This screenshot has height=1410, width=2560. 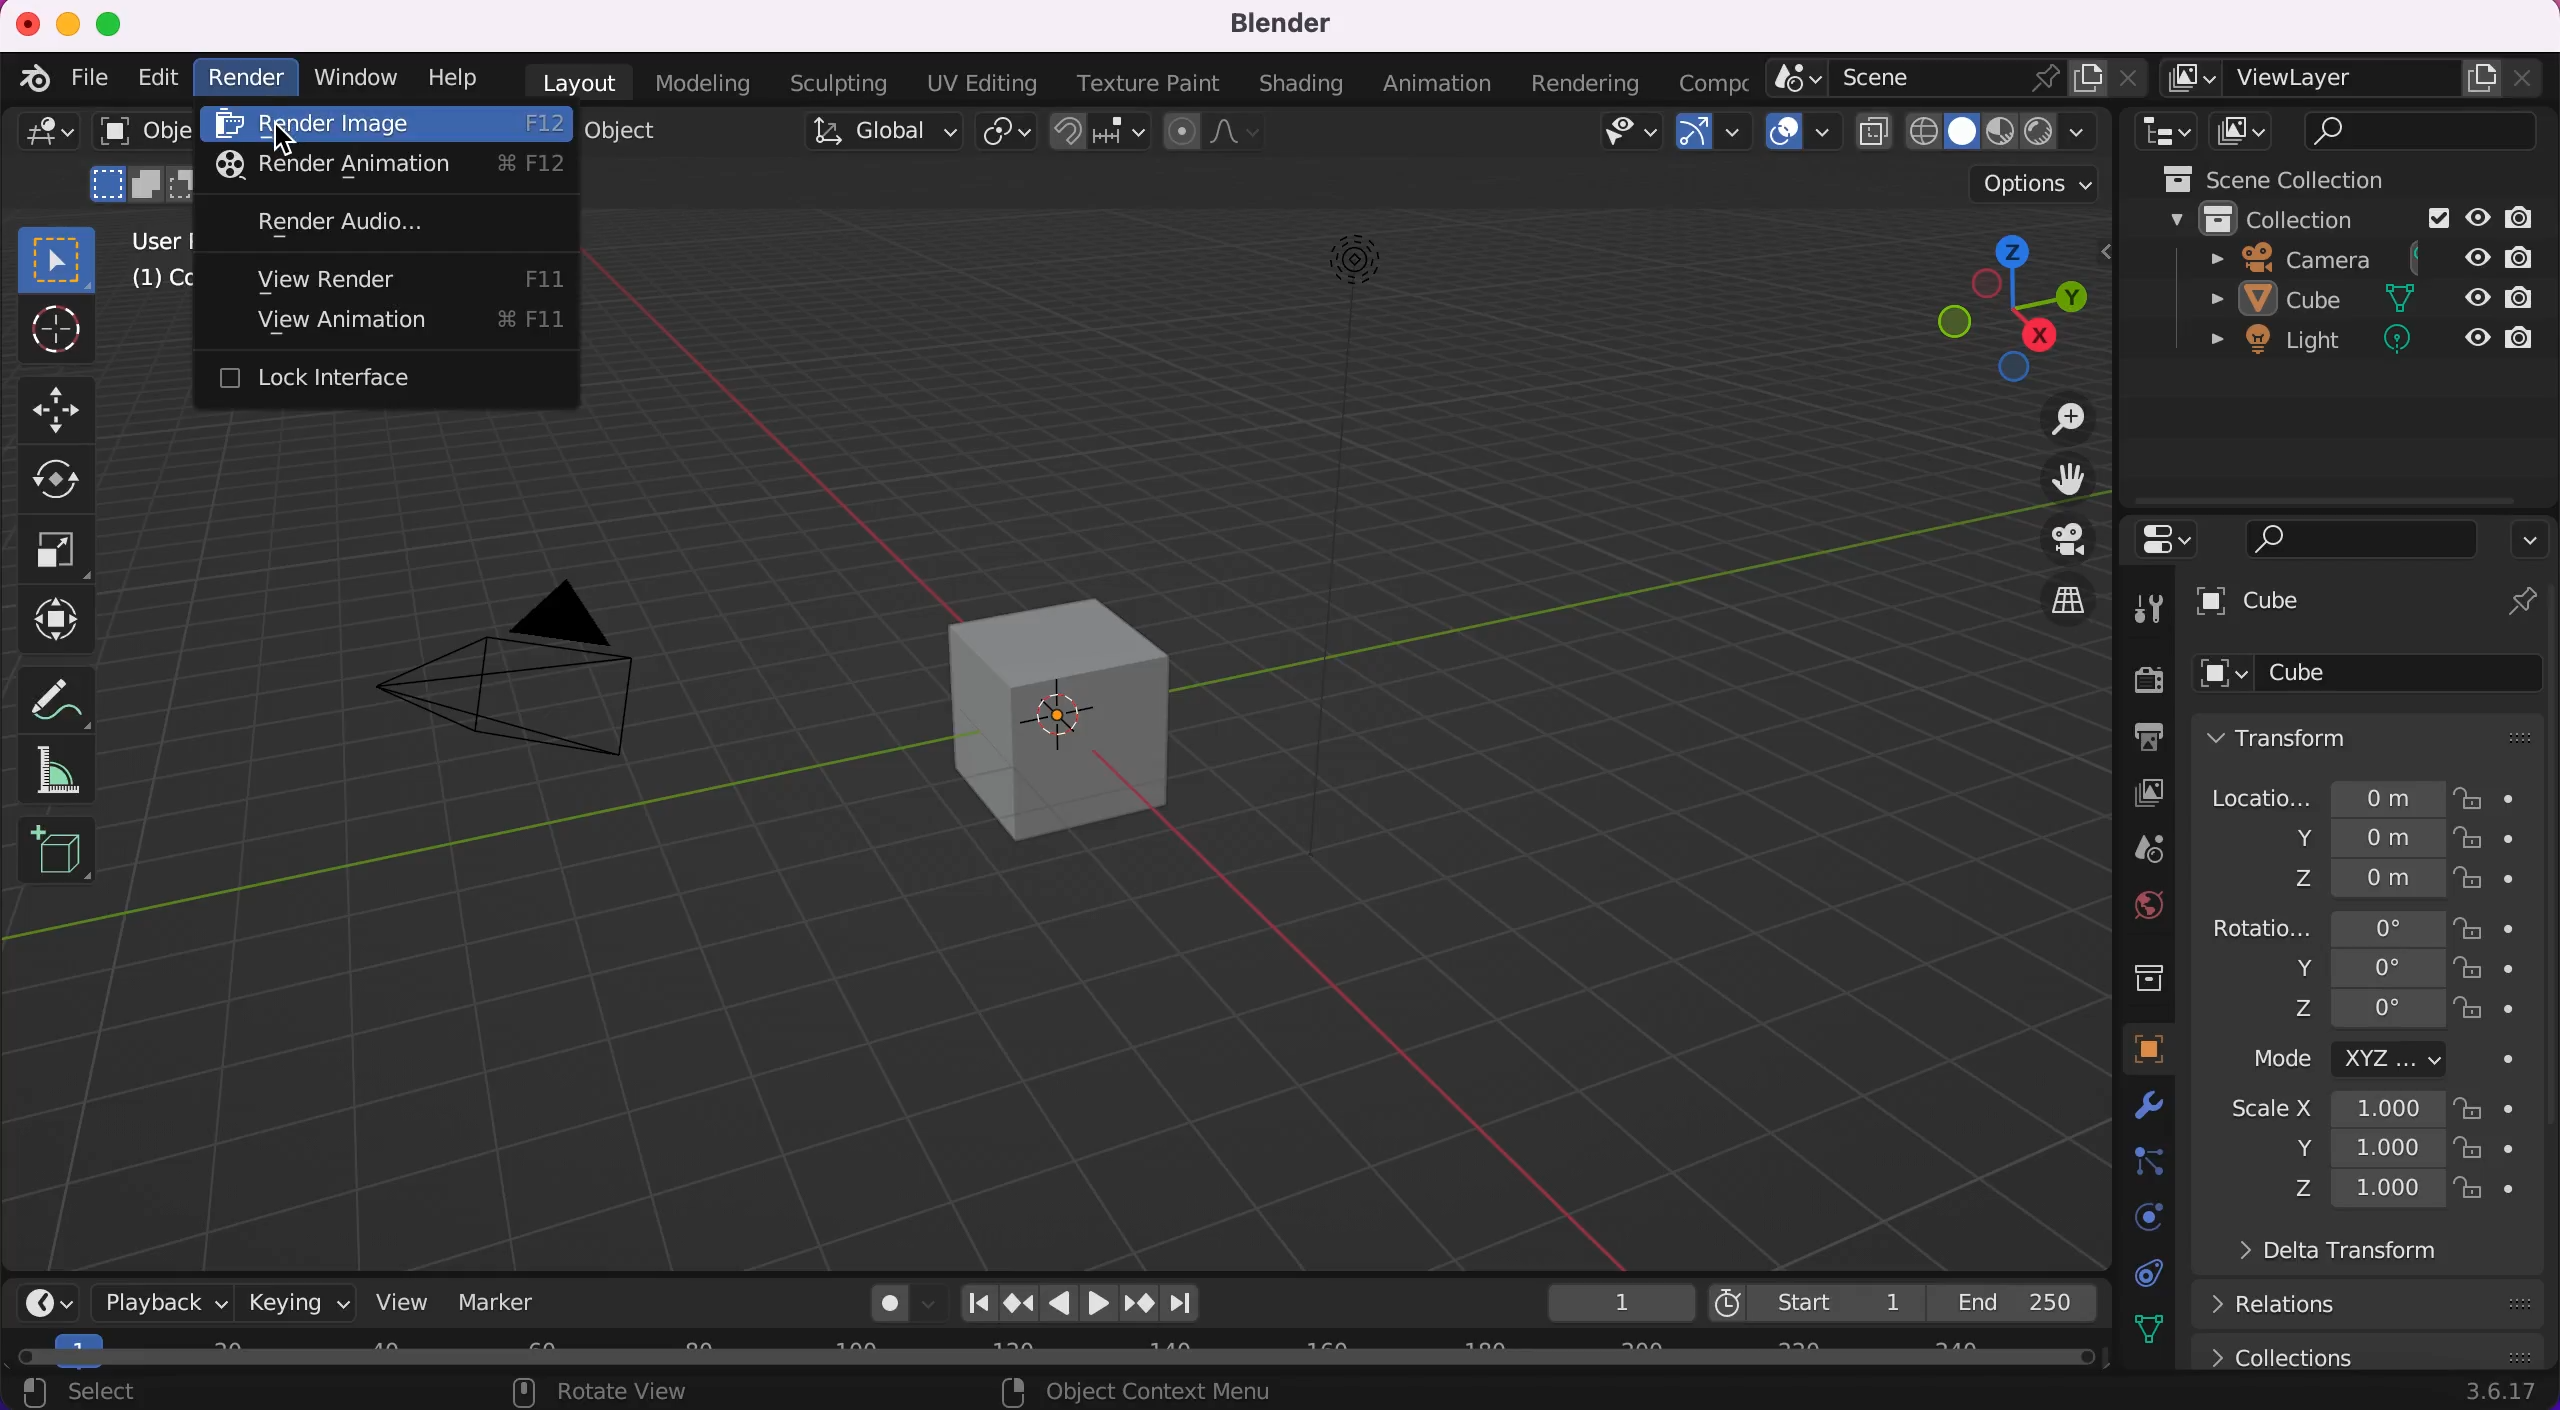 What do you see at coordinates (74, 769) in the screenshot?
I see `measure` at bounding box center [74, 769].